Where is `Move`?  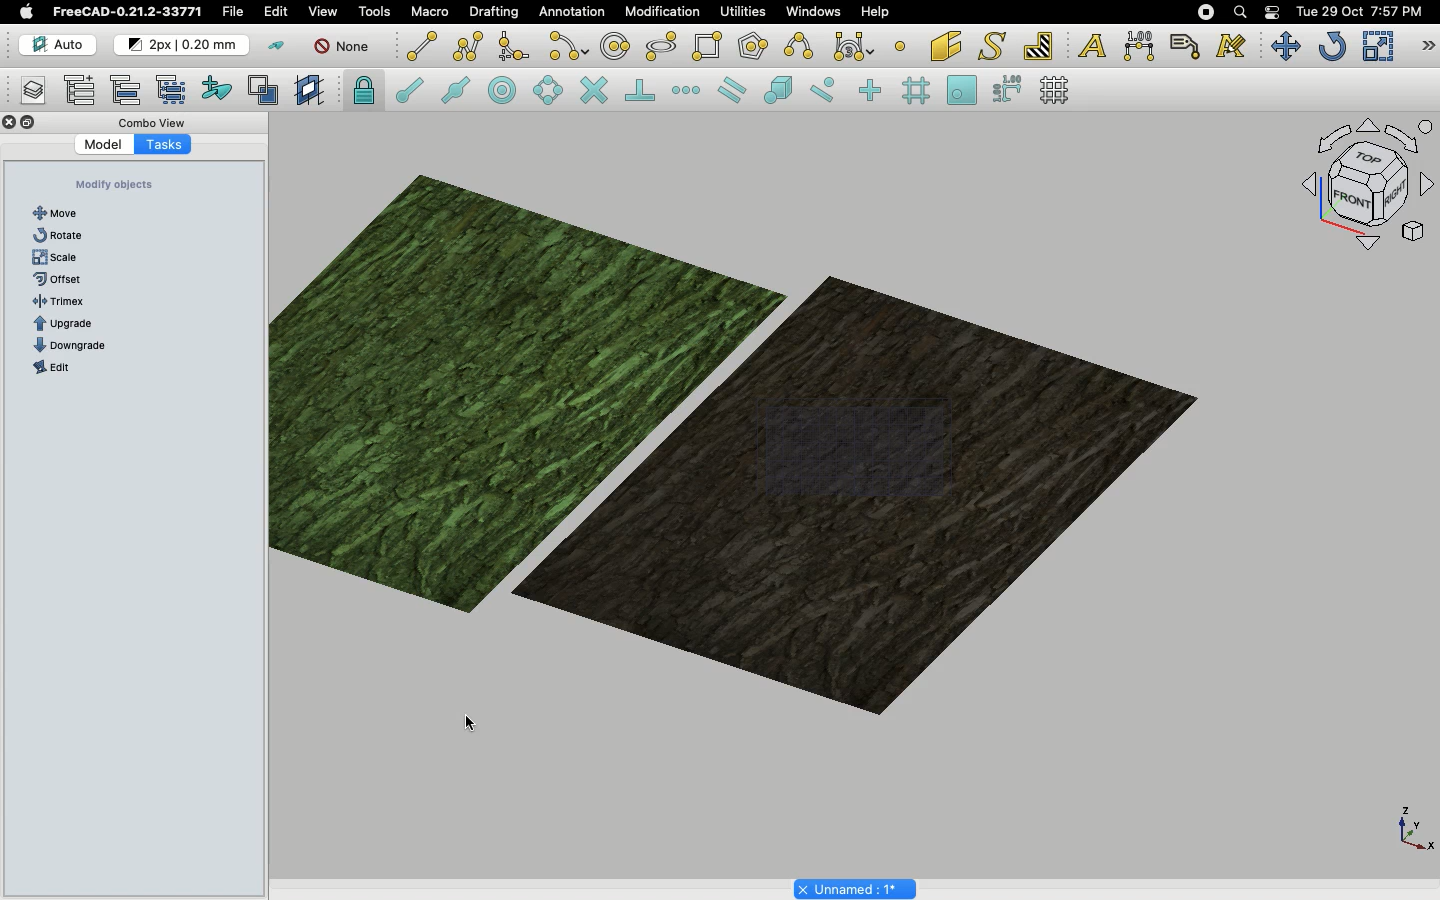
Move is located at coordinates (63, 210).